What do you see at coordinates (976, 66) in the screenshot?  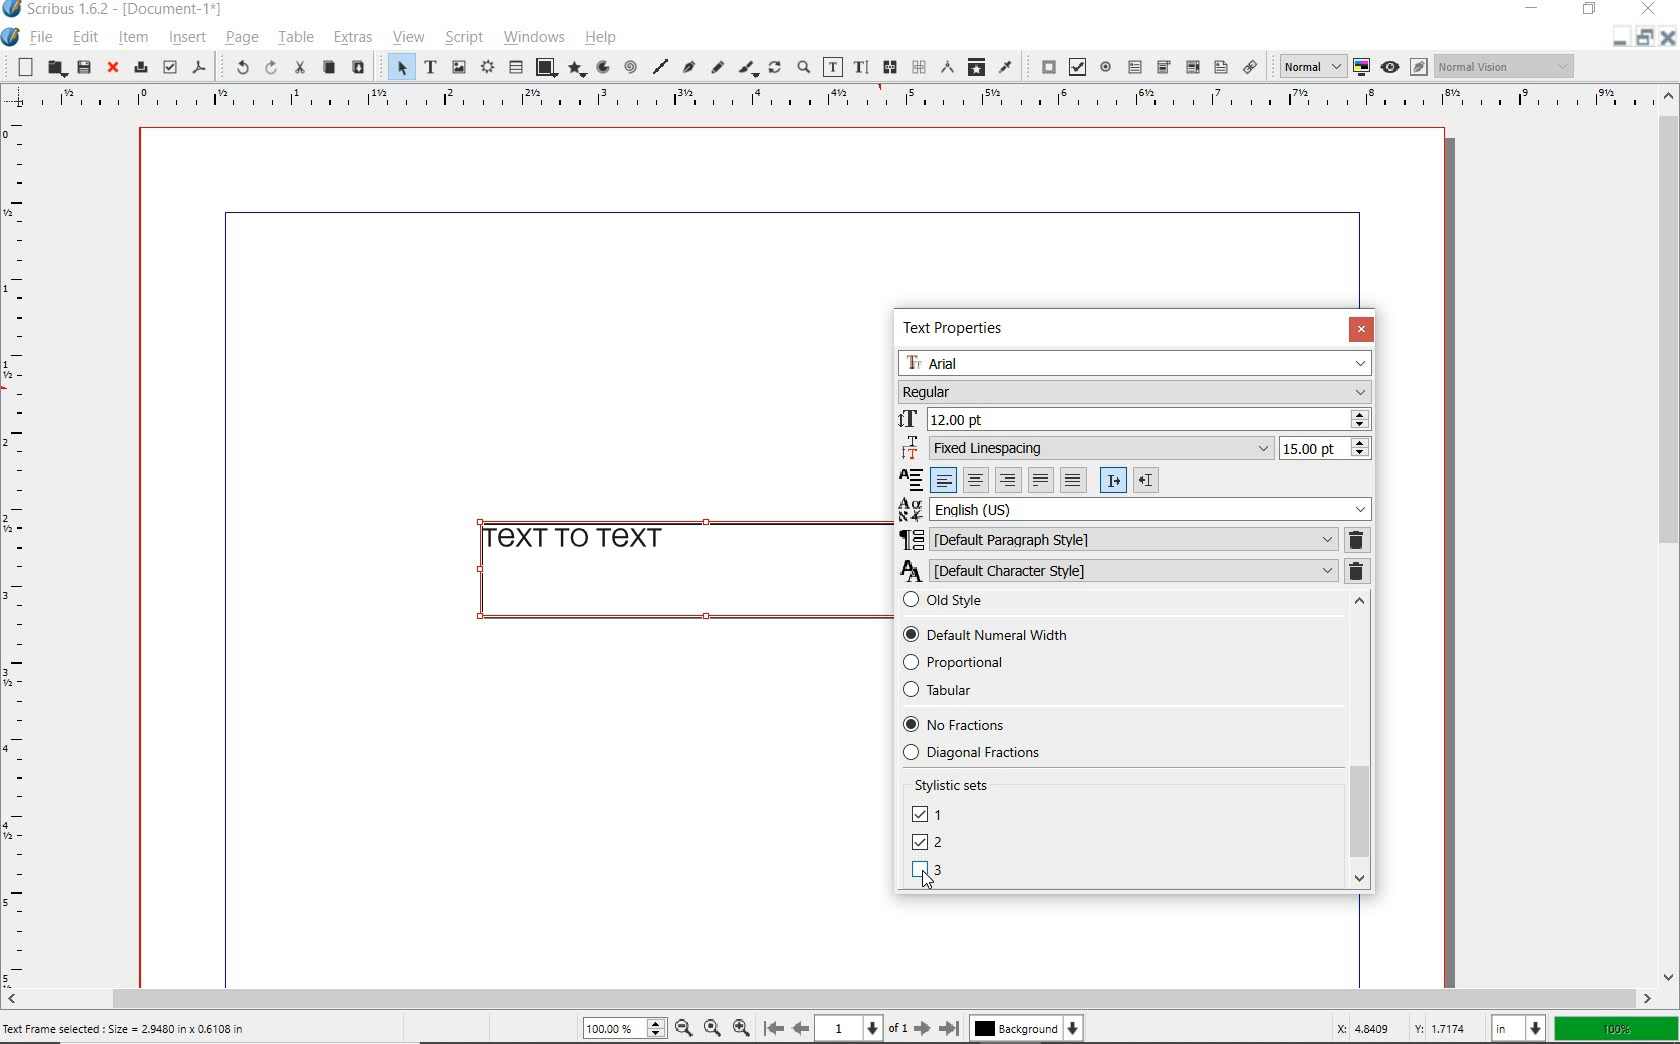 I see `copy item properties` at bounding box center [976, 66].